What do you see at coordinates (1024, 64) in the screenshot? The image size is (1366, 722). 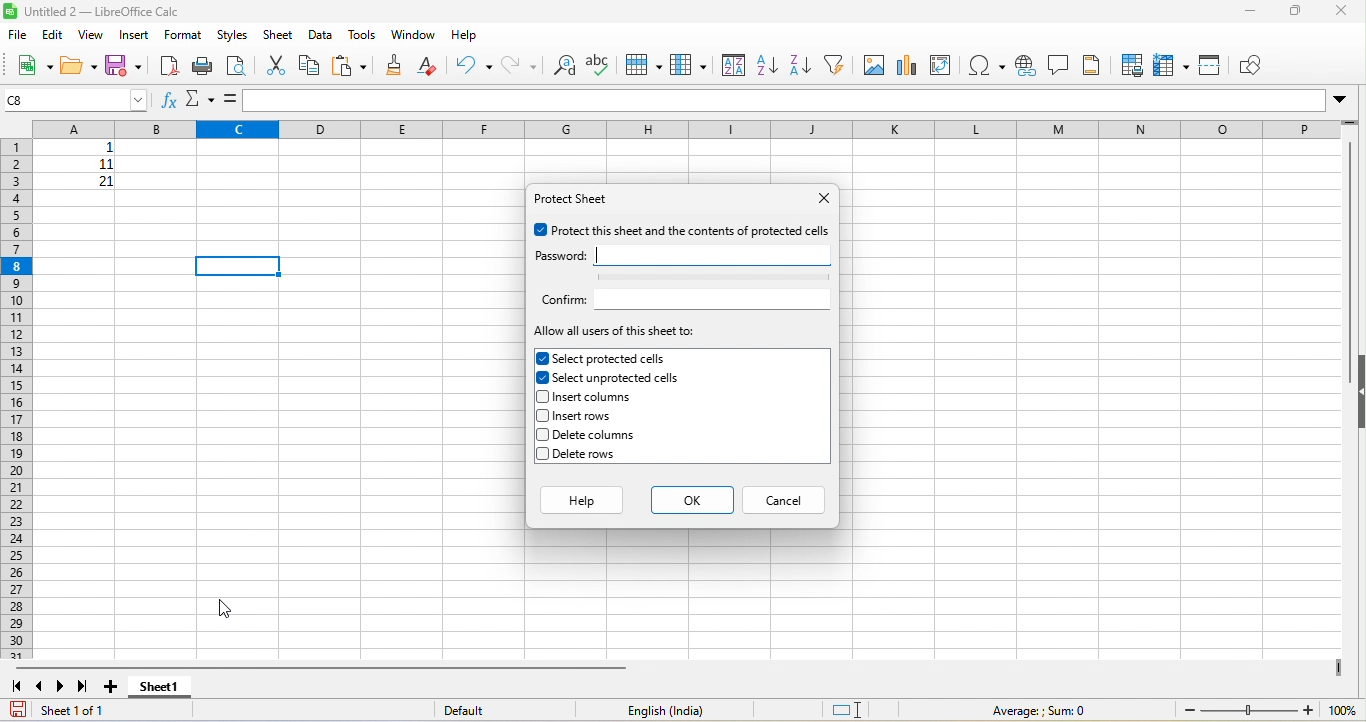 I see `hyperlink` at bounding box center [1024, 64].